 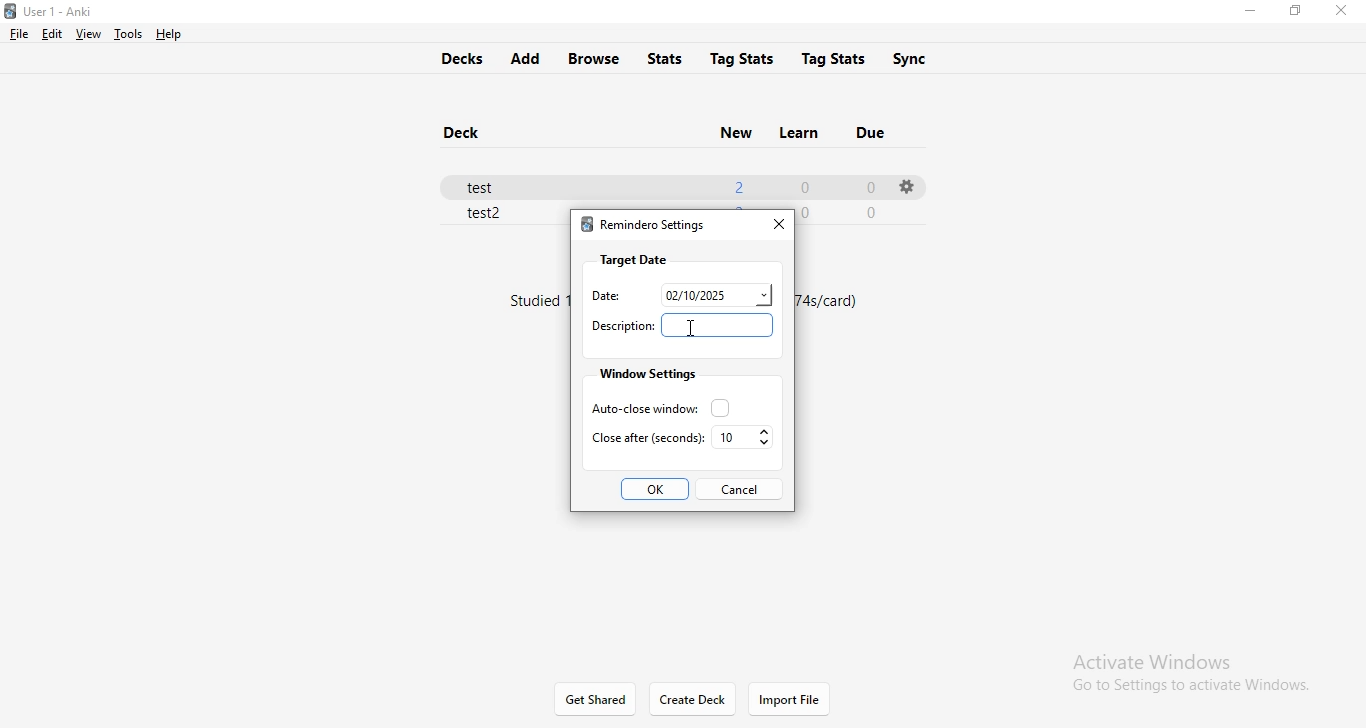 I want to click on ok, so click(x=657, y=490).